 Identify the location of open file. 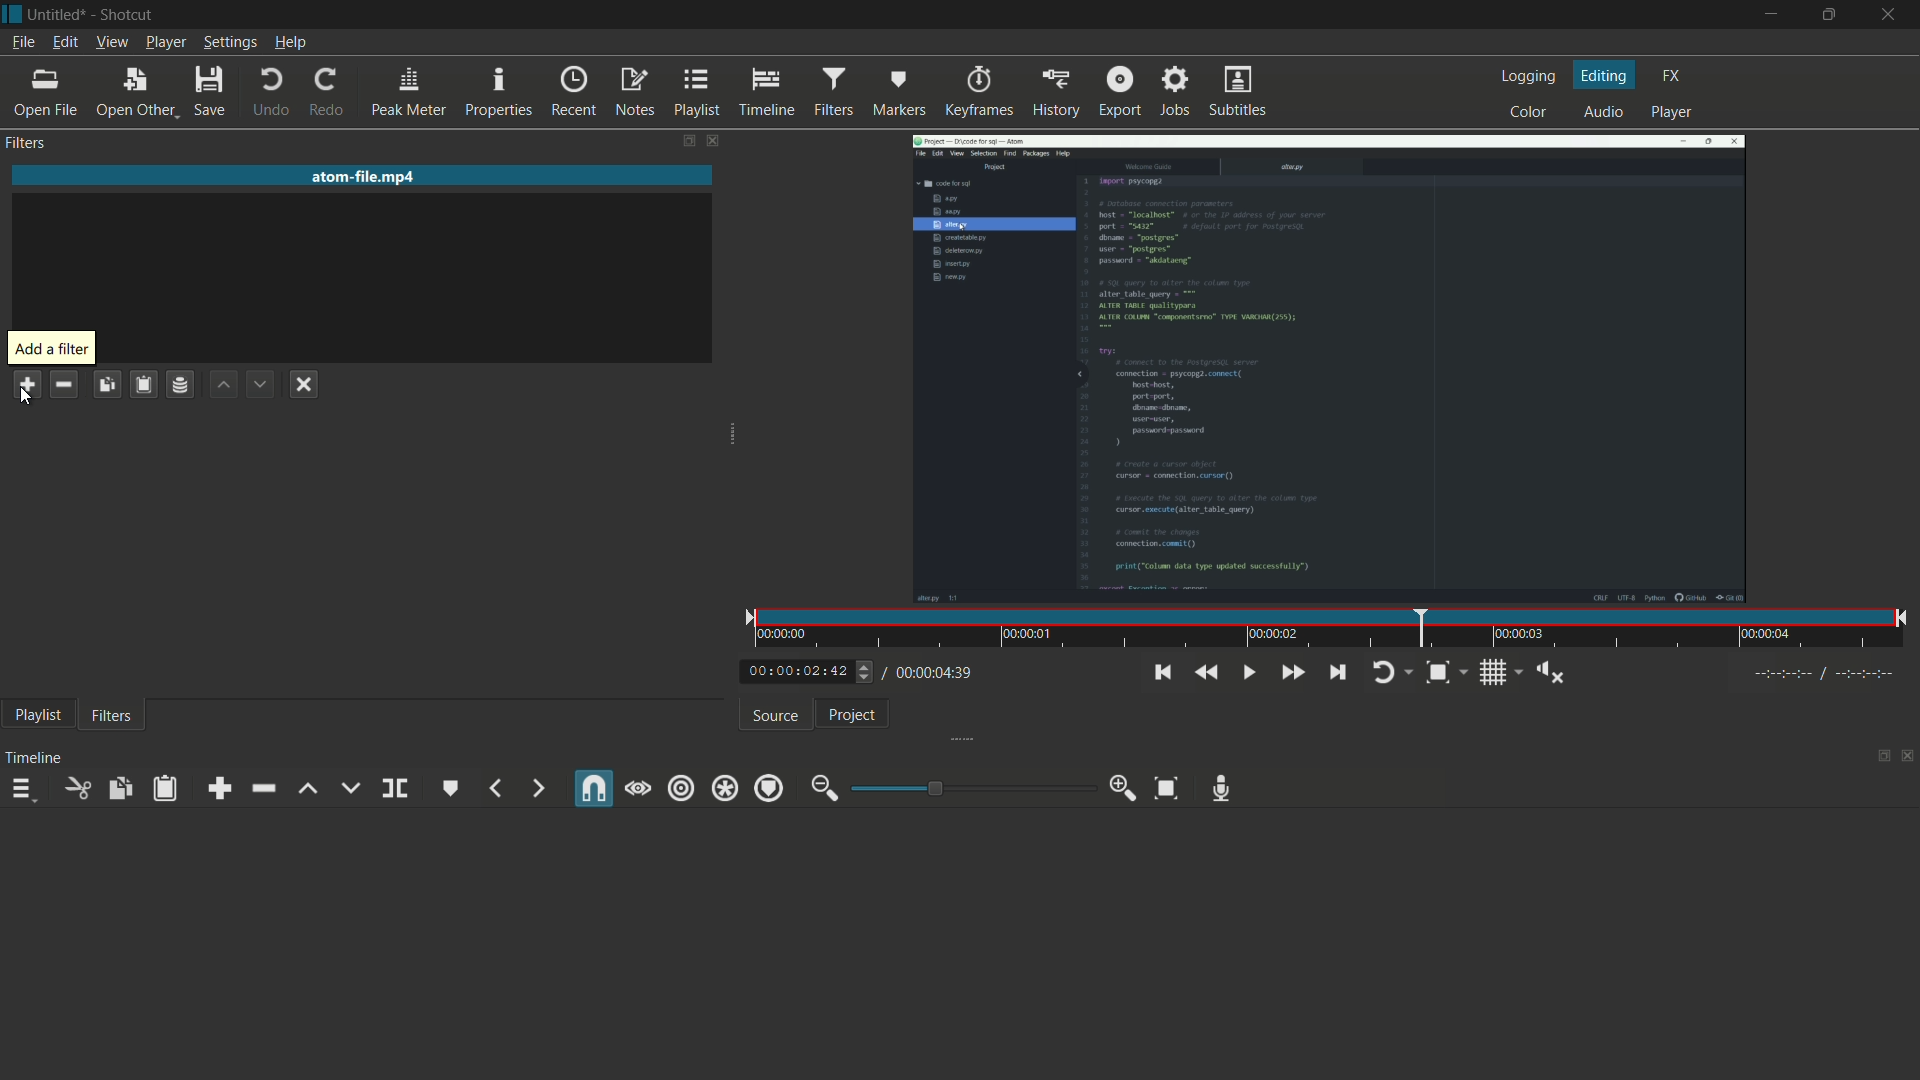
(44, 95).